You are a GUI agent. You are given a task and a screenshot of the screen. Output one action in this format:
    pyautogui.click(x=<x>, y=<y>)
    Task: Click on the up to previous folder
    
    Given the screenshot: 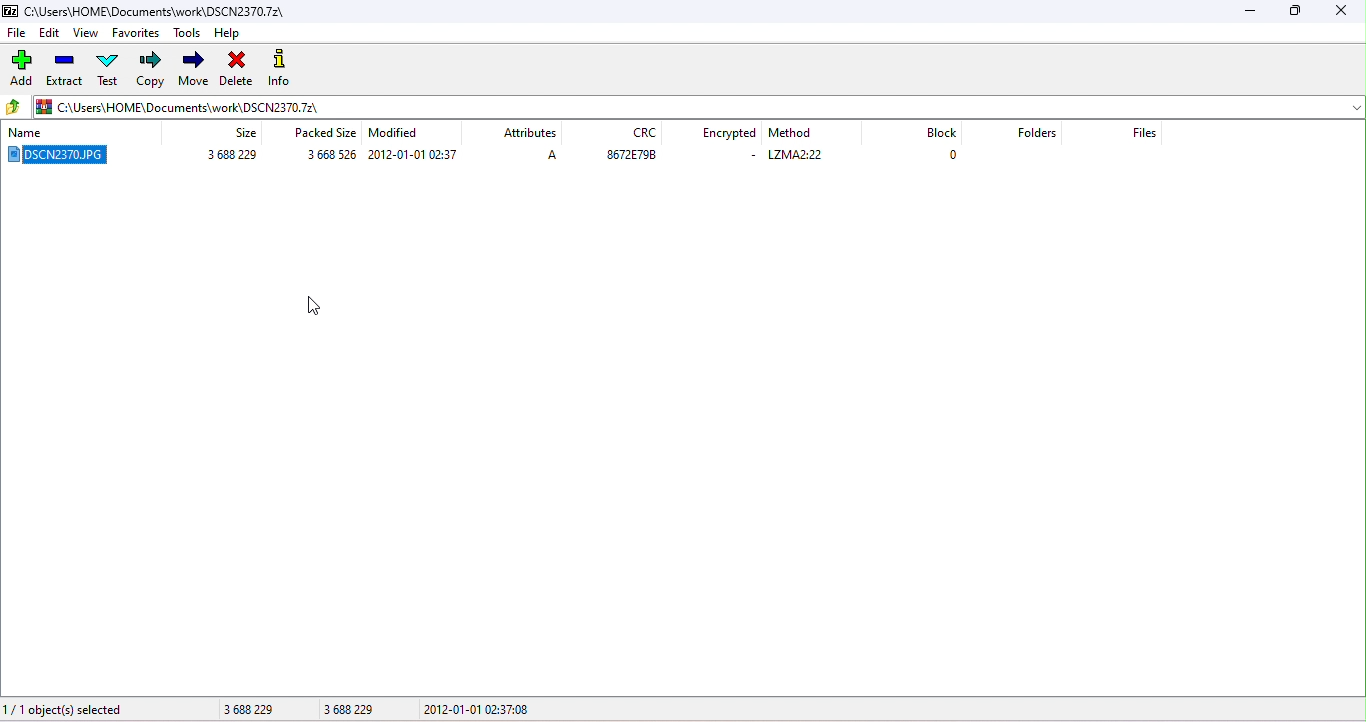 What is the action you would take?
    pyautogui.click(x=14, y=107)
    